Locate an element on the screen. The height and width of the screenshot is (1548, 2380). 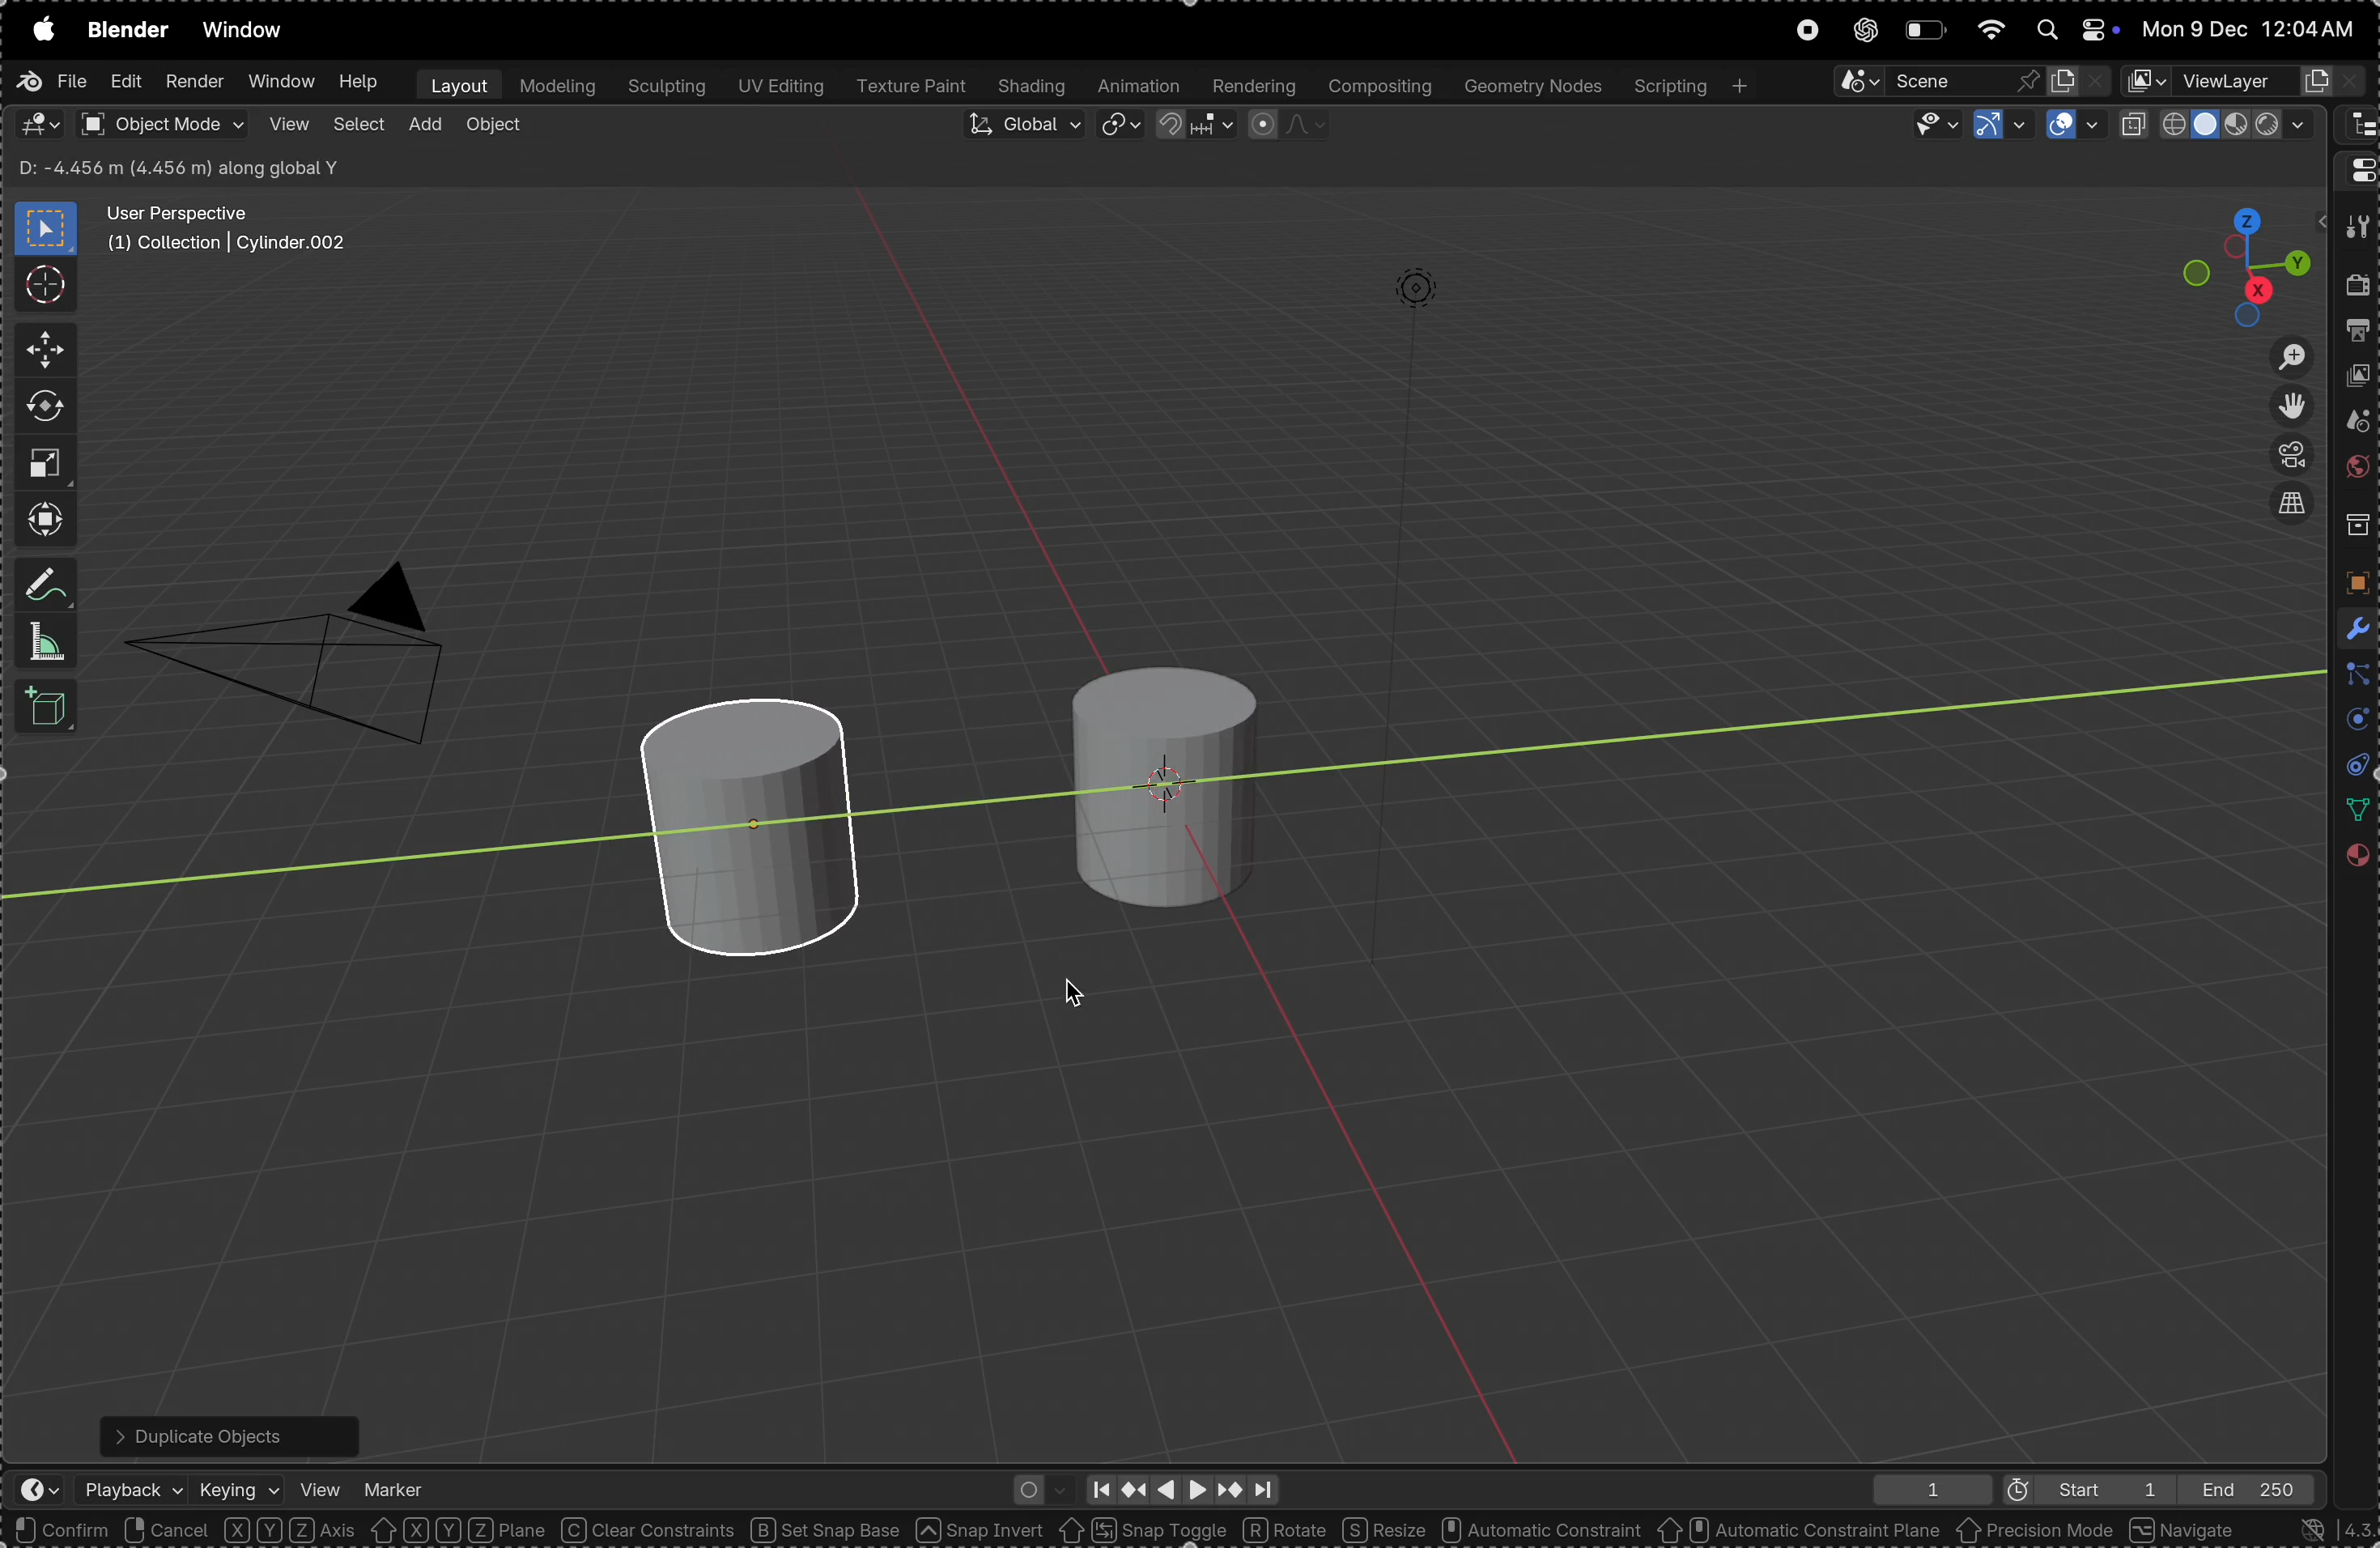
Plane is located at coordinates (510, 1530).